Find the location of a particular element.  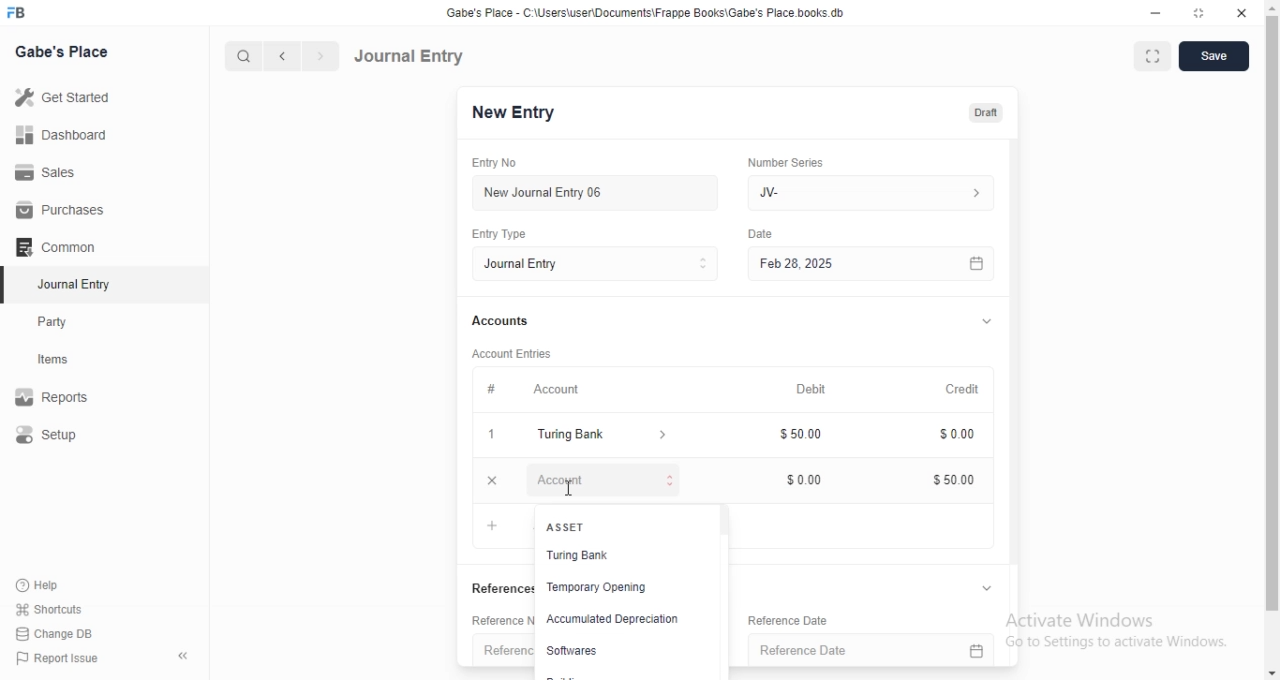

Purchases is located at coordinates (63, 210).